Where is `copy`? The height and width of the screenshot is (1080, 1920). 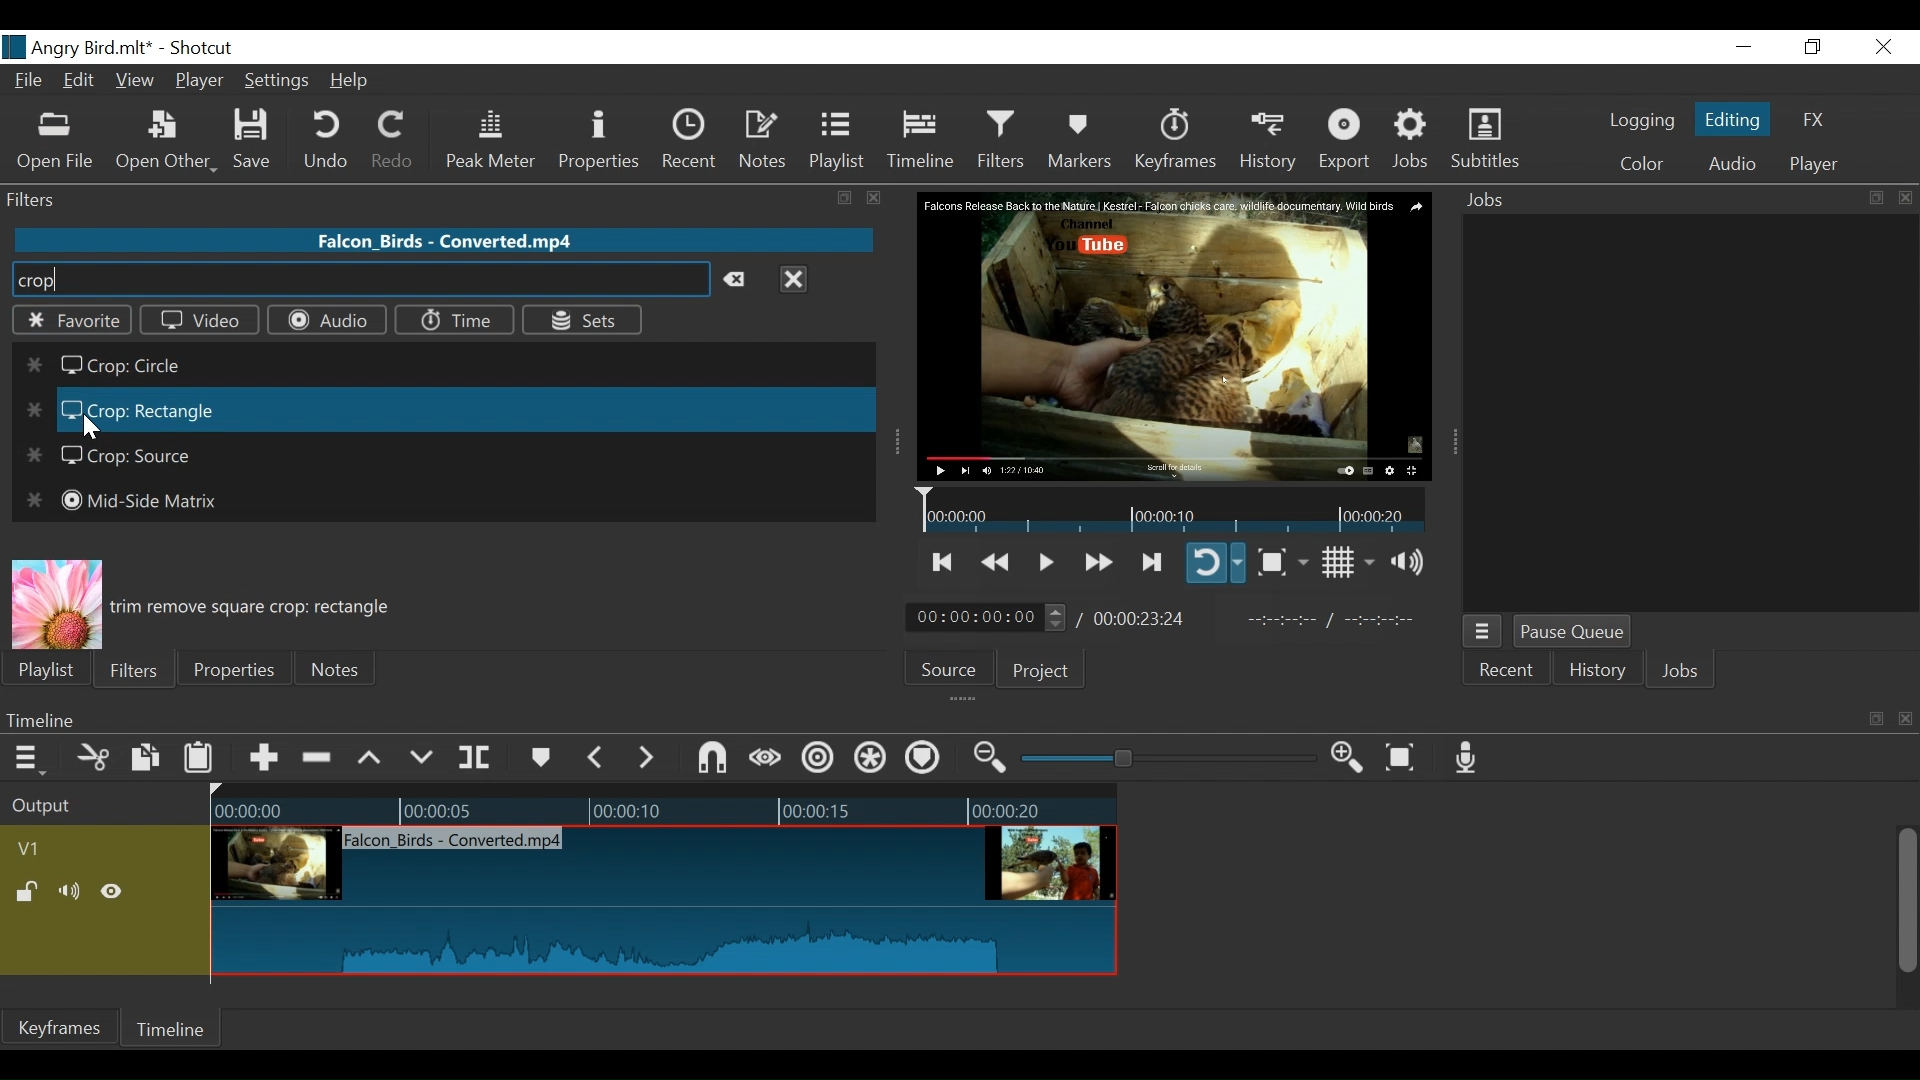
copy is located at coordinates (1874, 198).